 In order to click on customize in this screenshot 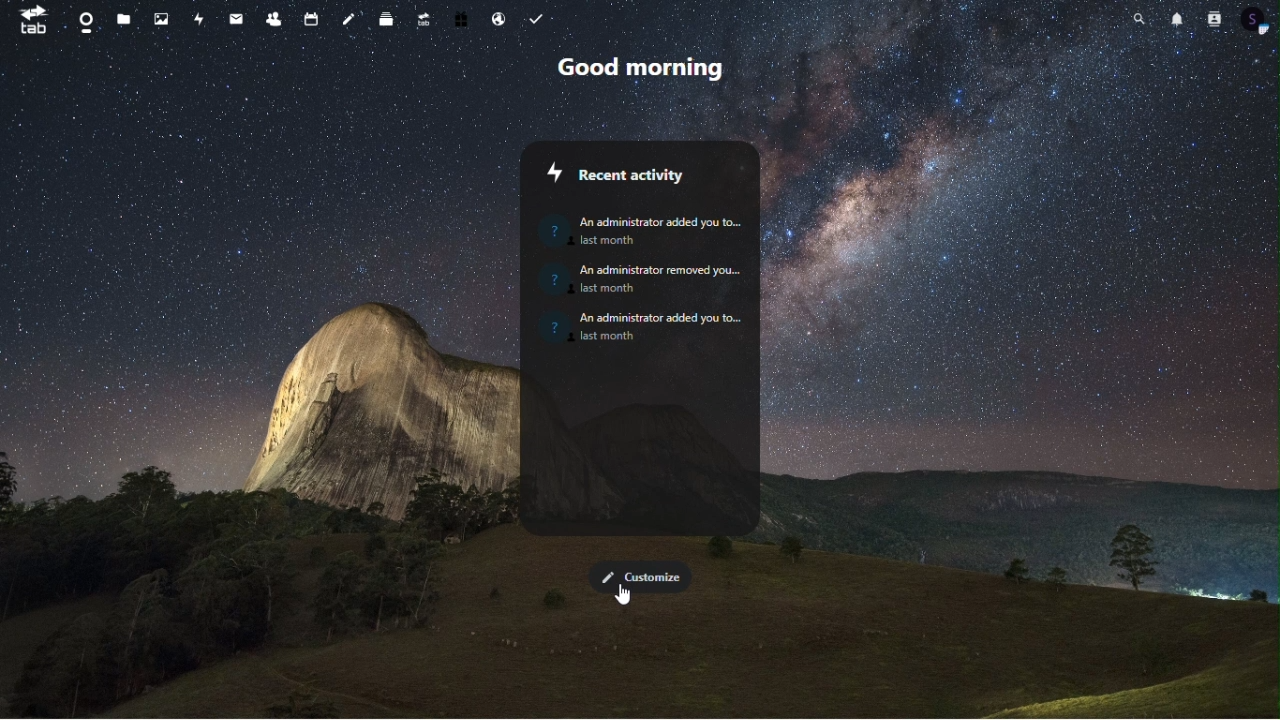, I will do `click(639, 575)`.